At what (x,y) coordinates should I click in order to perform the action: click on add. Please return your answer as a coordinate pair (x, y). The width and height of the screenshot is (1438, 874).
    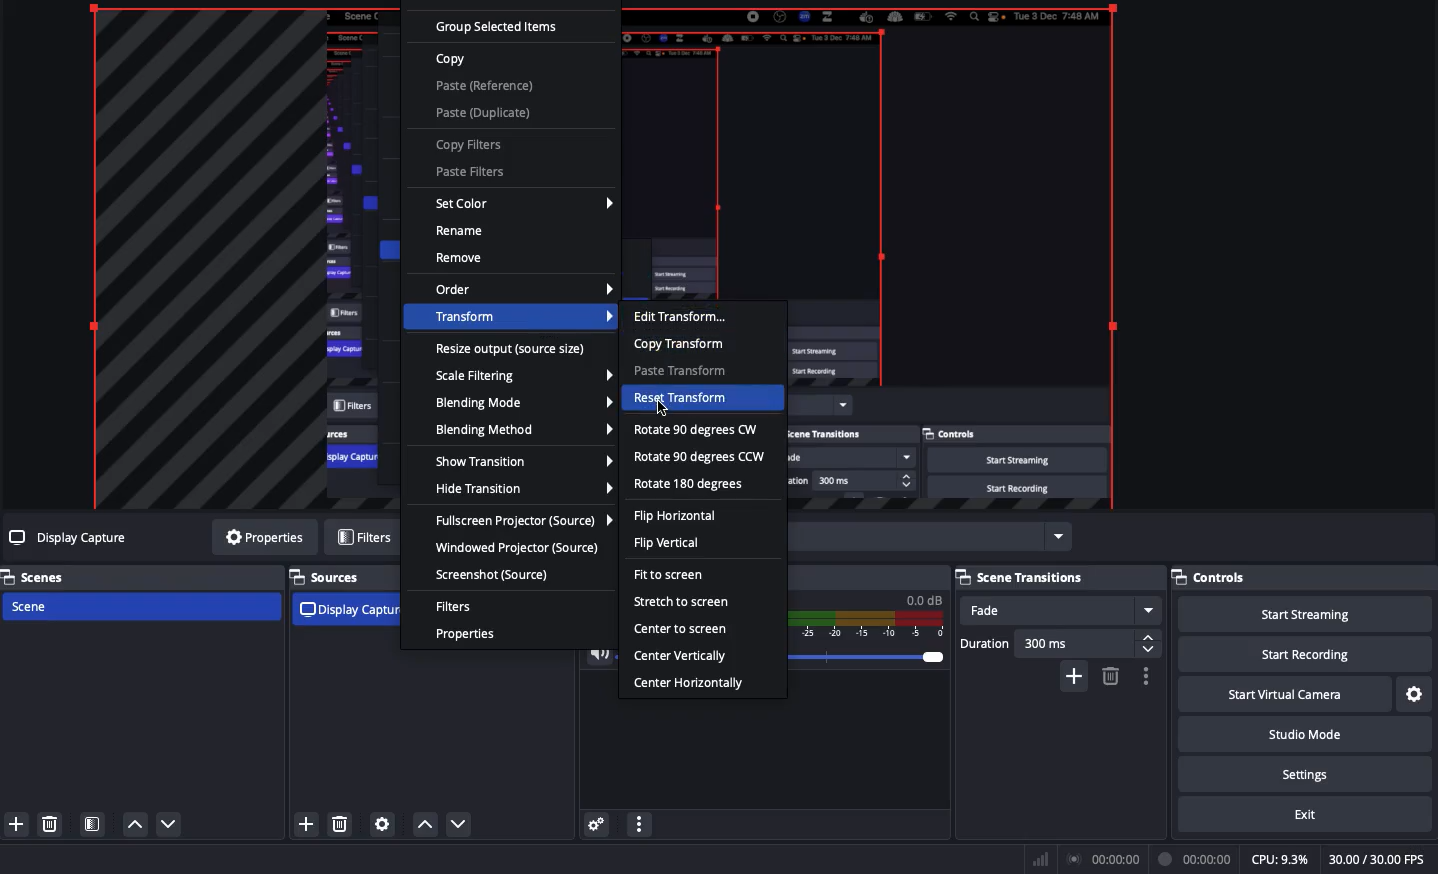
    Looking at the image, I should click on (305, 828).